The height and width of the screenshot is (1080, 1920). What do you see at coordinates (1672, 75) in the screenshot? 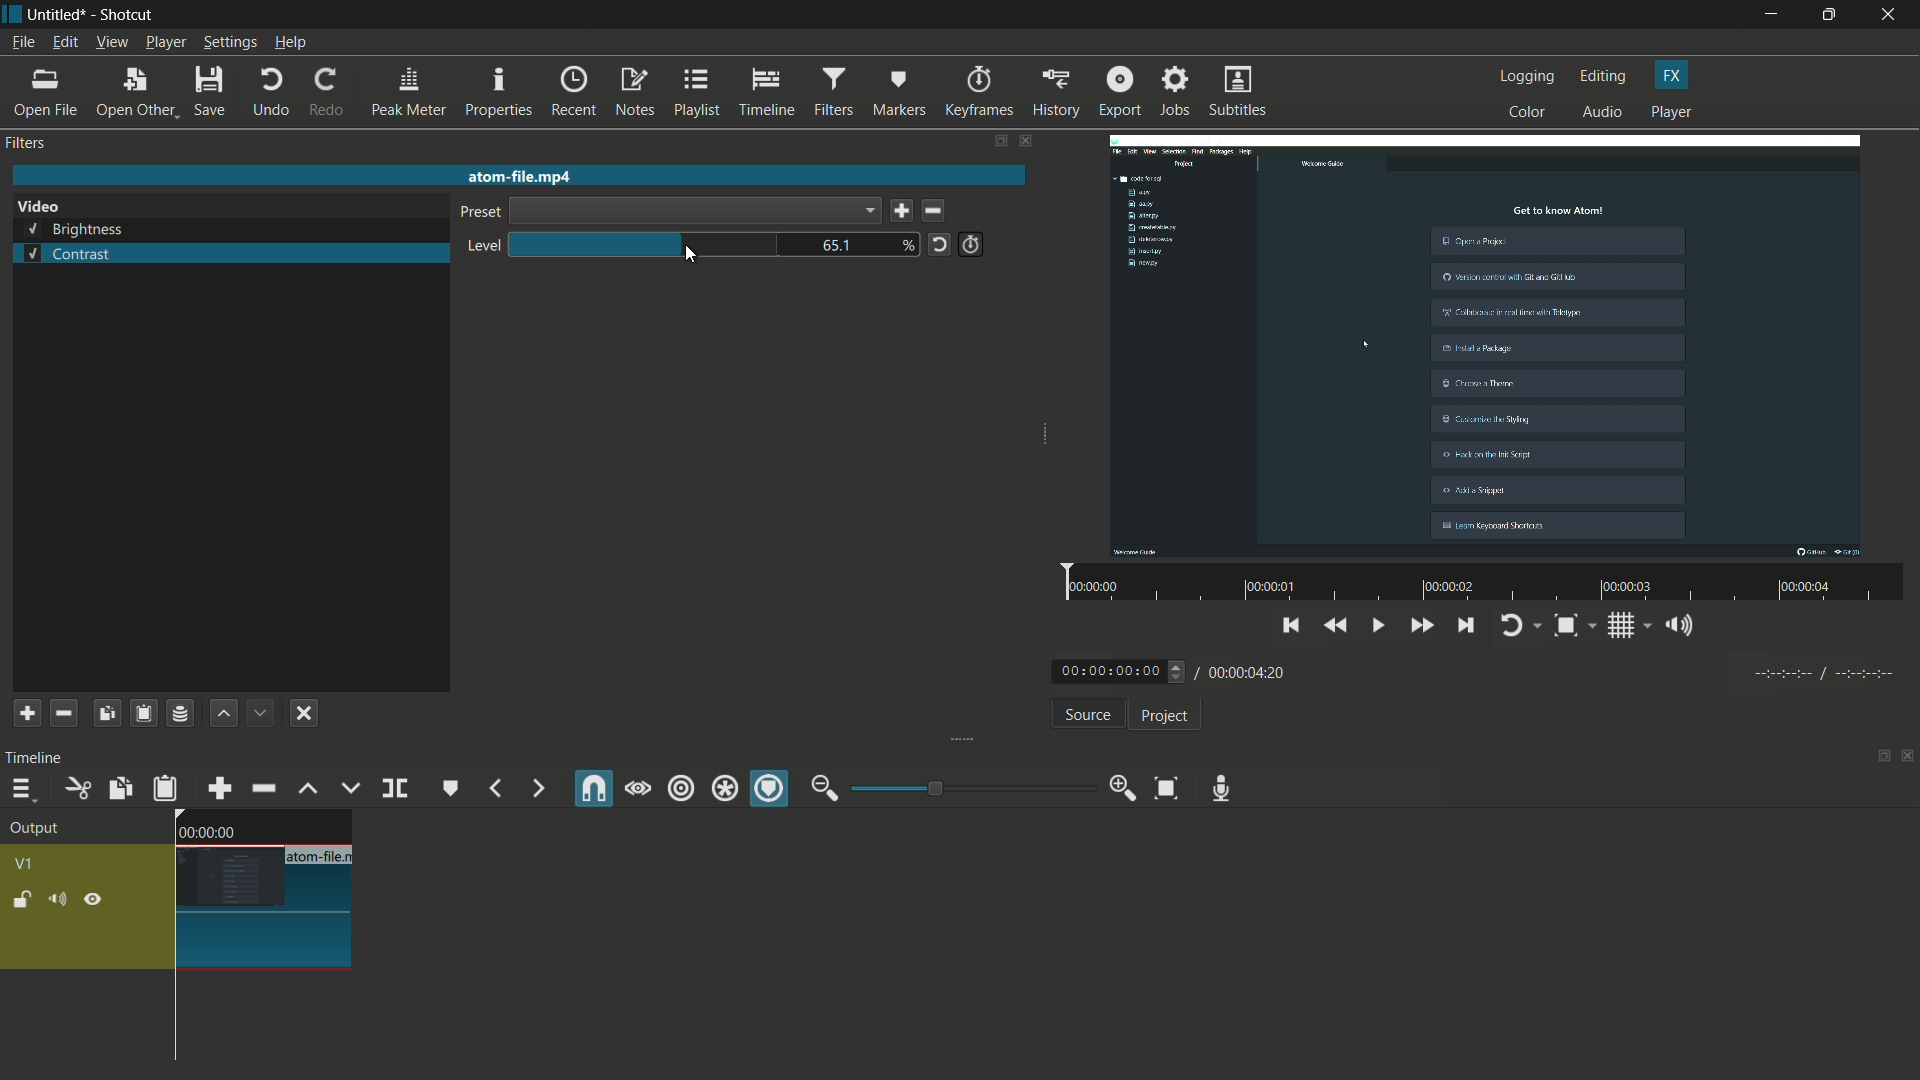
I see `fx` at bounding box center [1672, 75].